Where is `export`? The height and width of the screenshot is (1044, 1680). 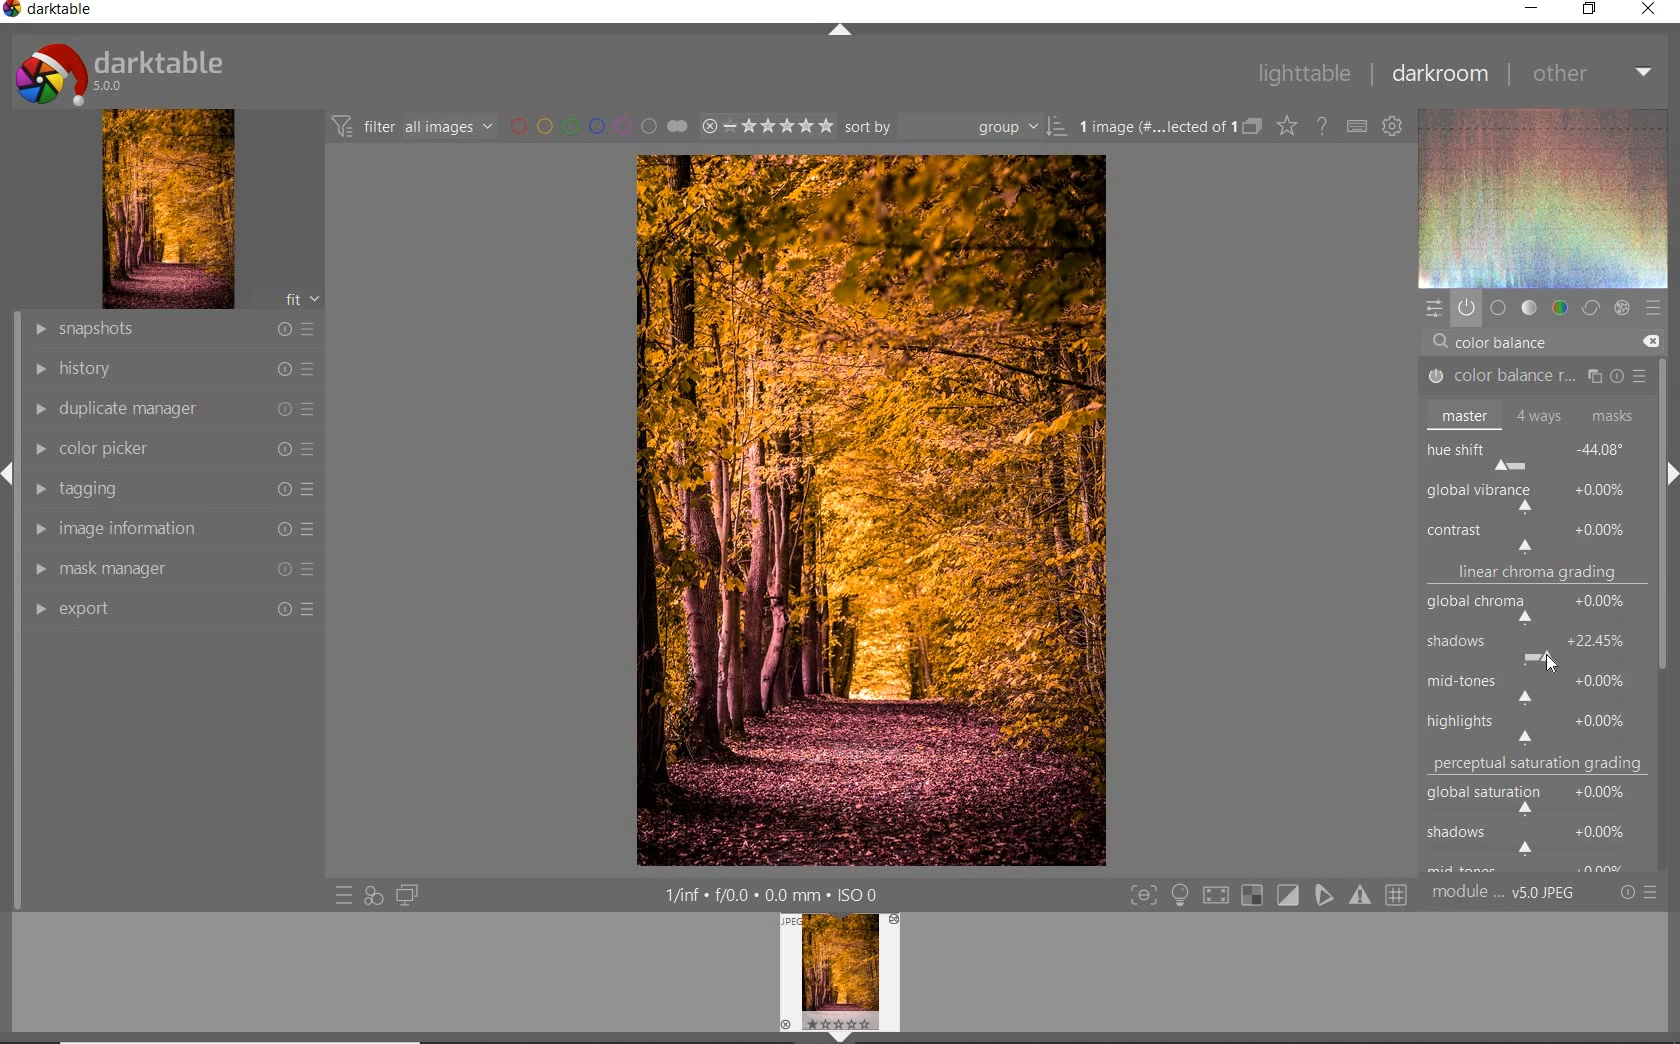
export is located at coordinates (175, 608).